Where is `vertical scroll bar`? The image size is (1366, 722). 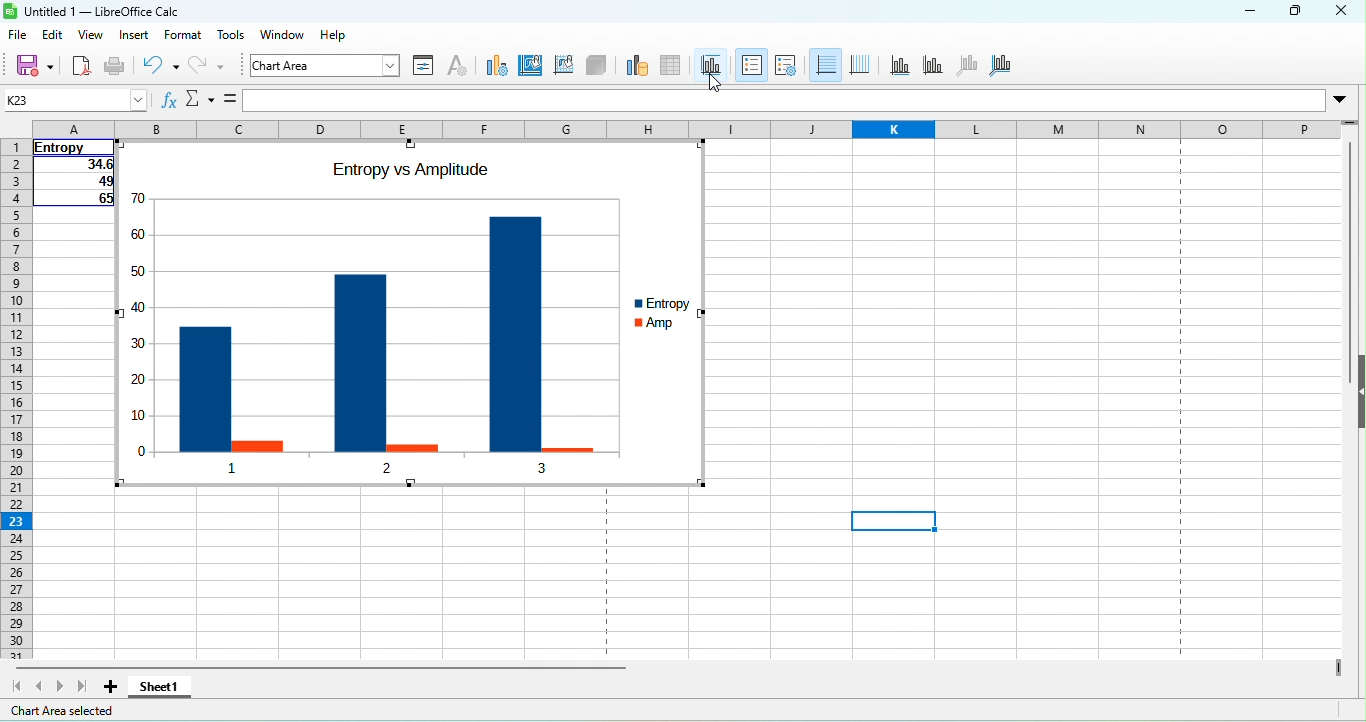 vertical scroll bar is located at coordinates (1349, 266).